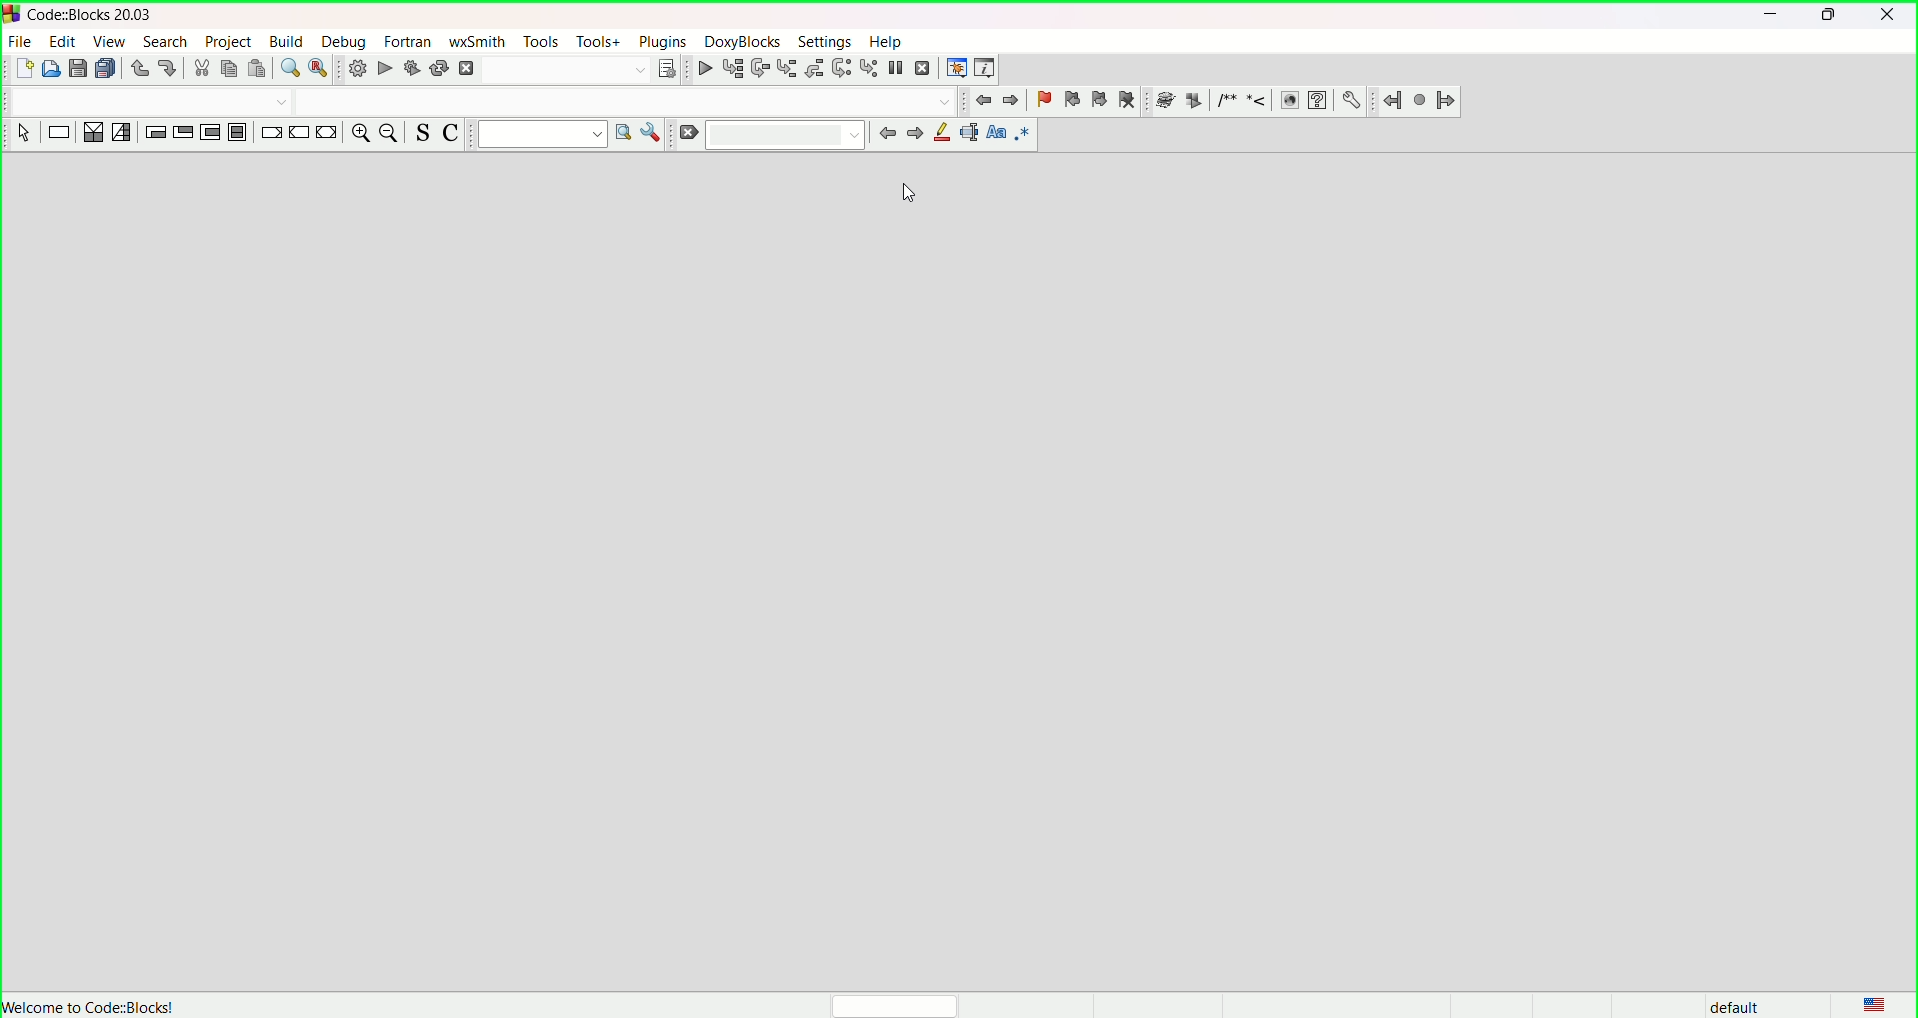  Describe the element at coordinates (409, 40) in the screenshot. I see `fortran` at that location.